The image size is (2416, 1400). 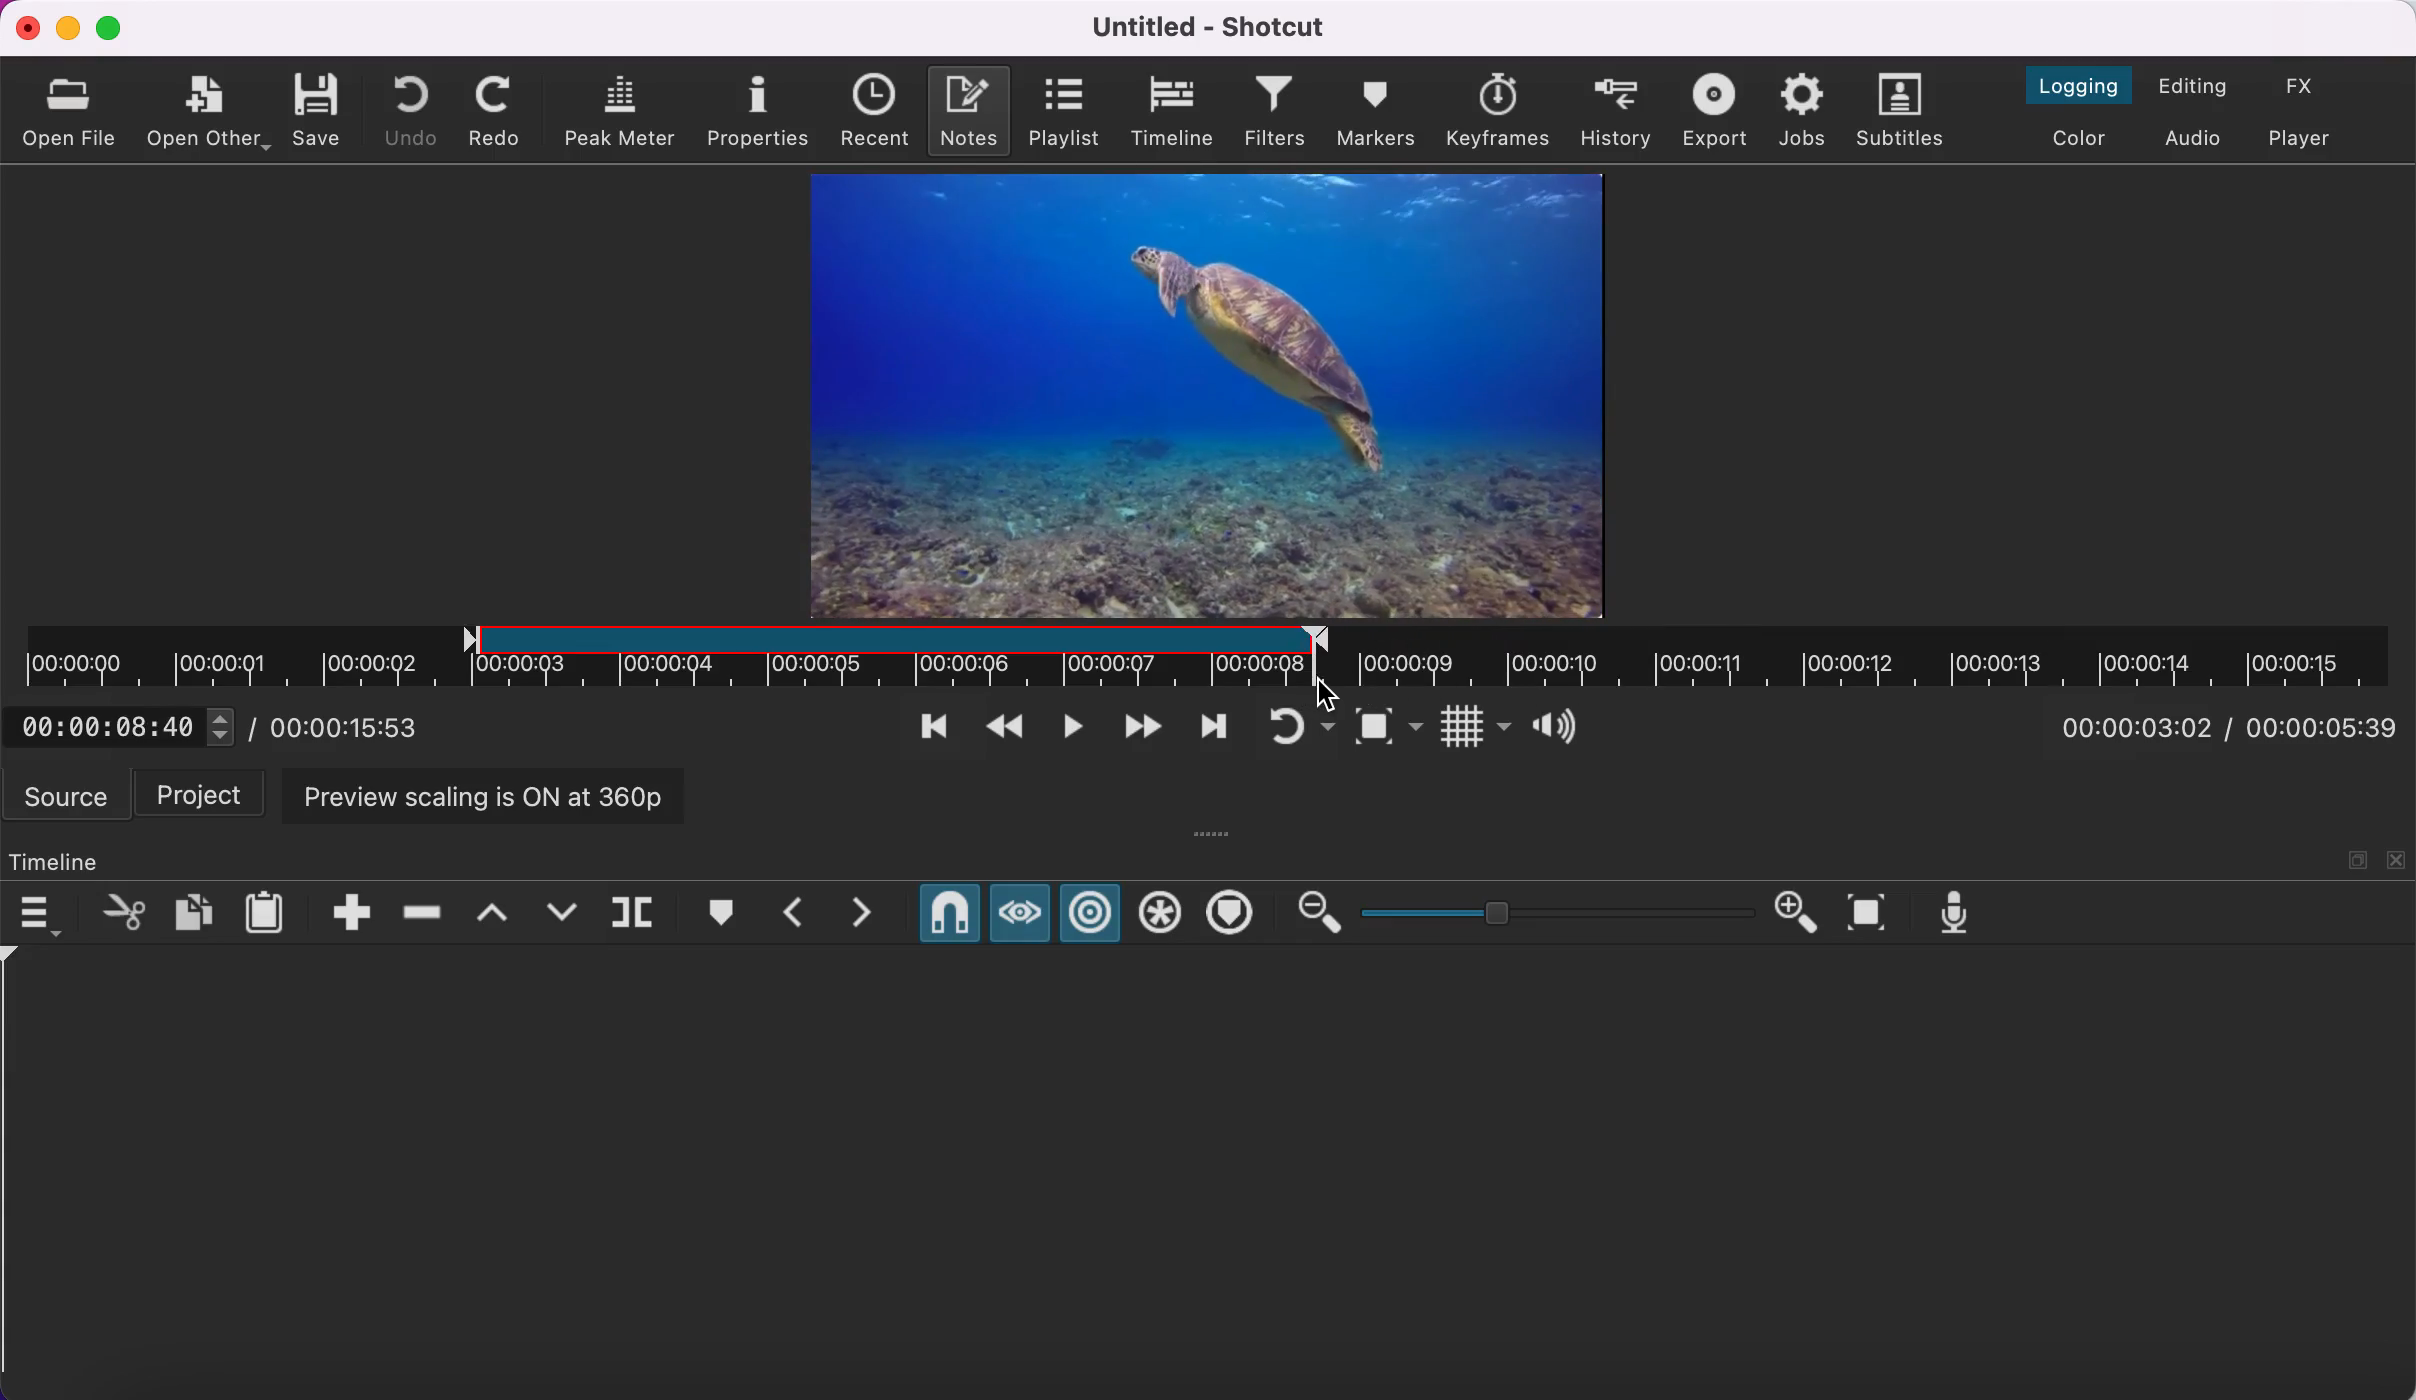 I want to click on timeline panel, so click(x=57, y=862).